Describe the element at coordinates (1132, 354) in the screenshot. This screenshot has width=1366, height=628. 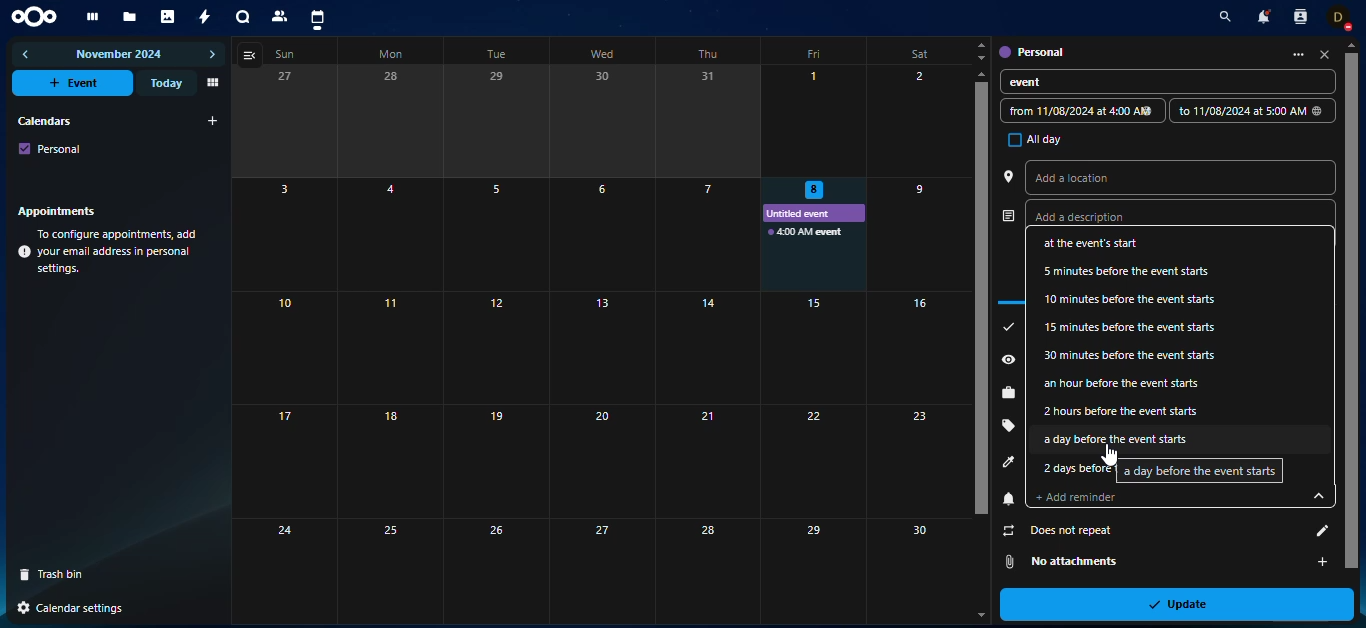
I see `30 min` at that location.